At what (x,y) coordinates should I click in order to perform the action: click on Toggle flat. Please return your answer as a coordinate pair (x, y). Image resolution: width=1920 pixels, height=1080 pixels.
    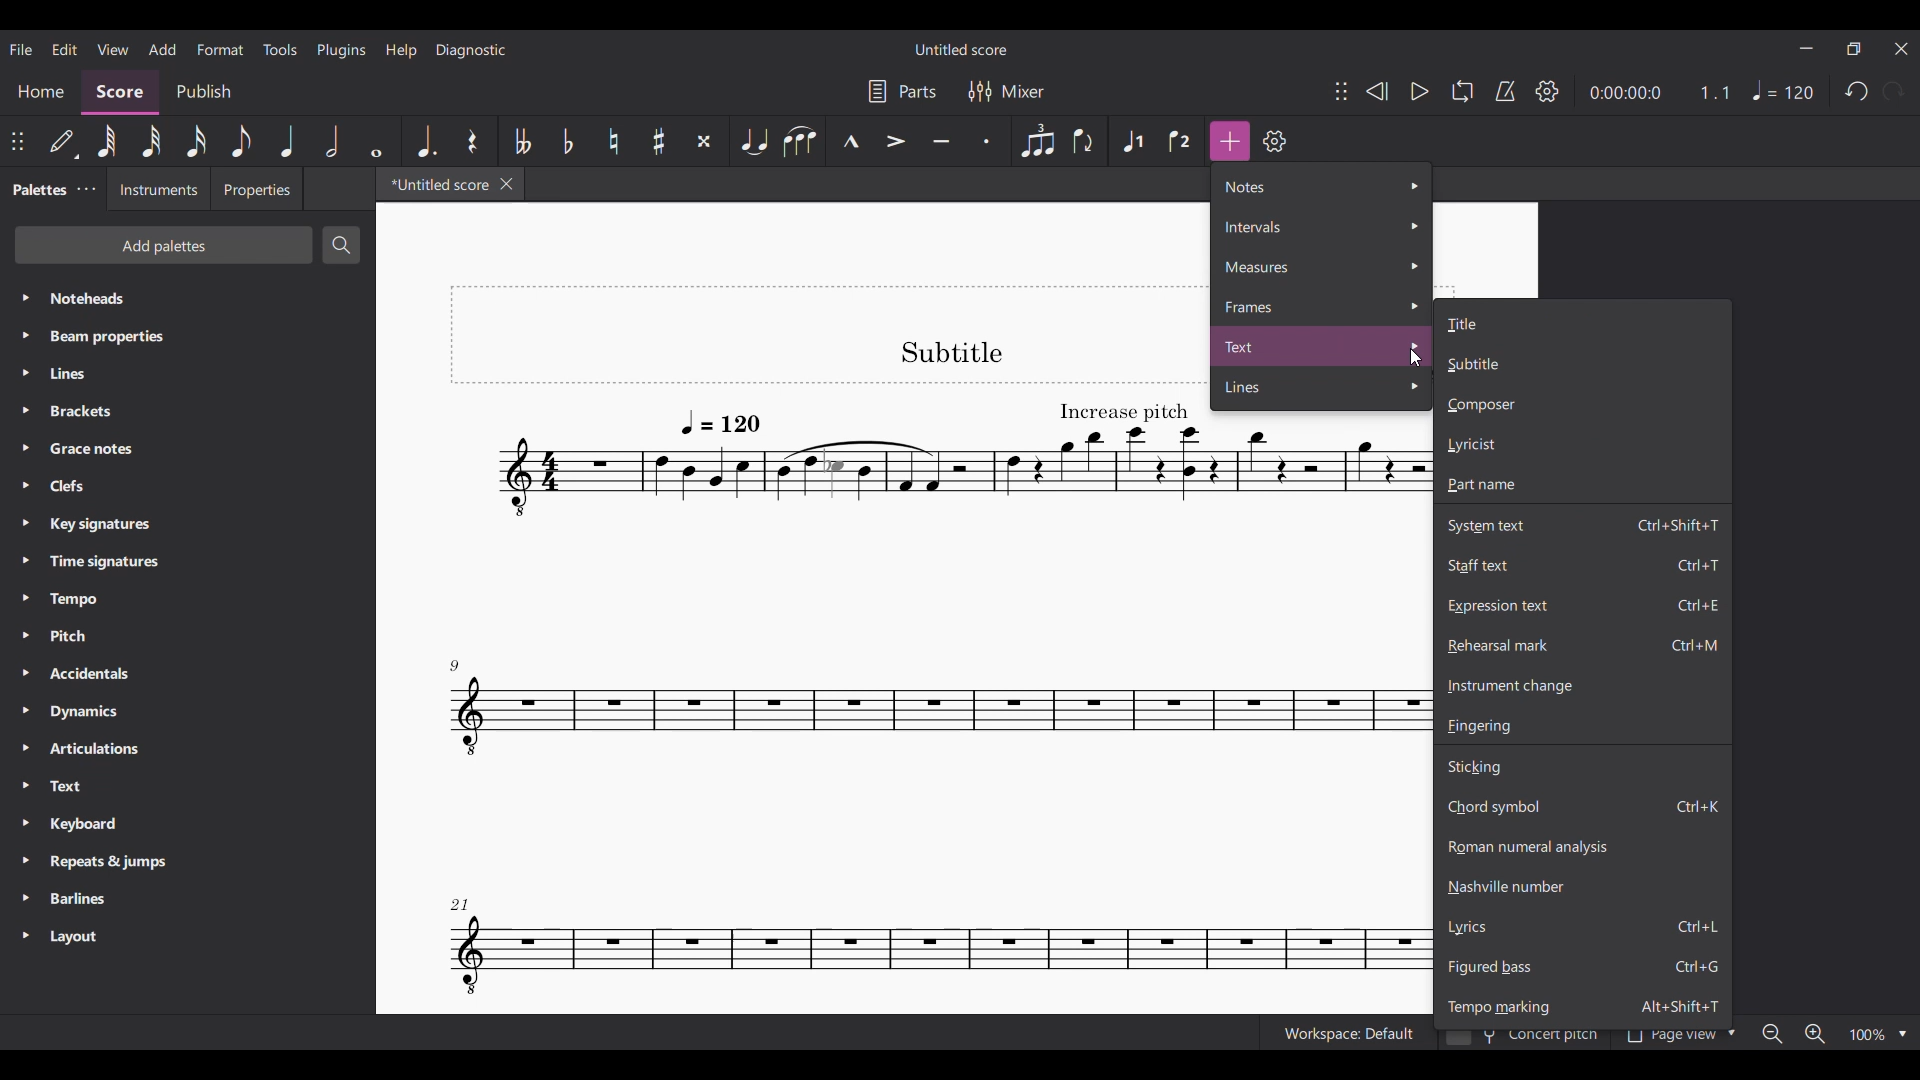
    Looking at the image, I should click on (568, 141).